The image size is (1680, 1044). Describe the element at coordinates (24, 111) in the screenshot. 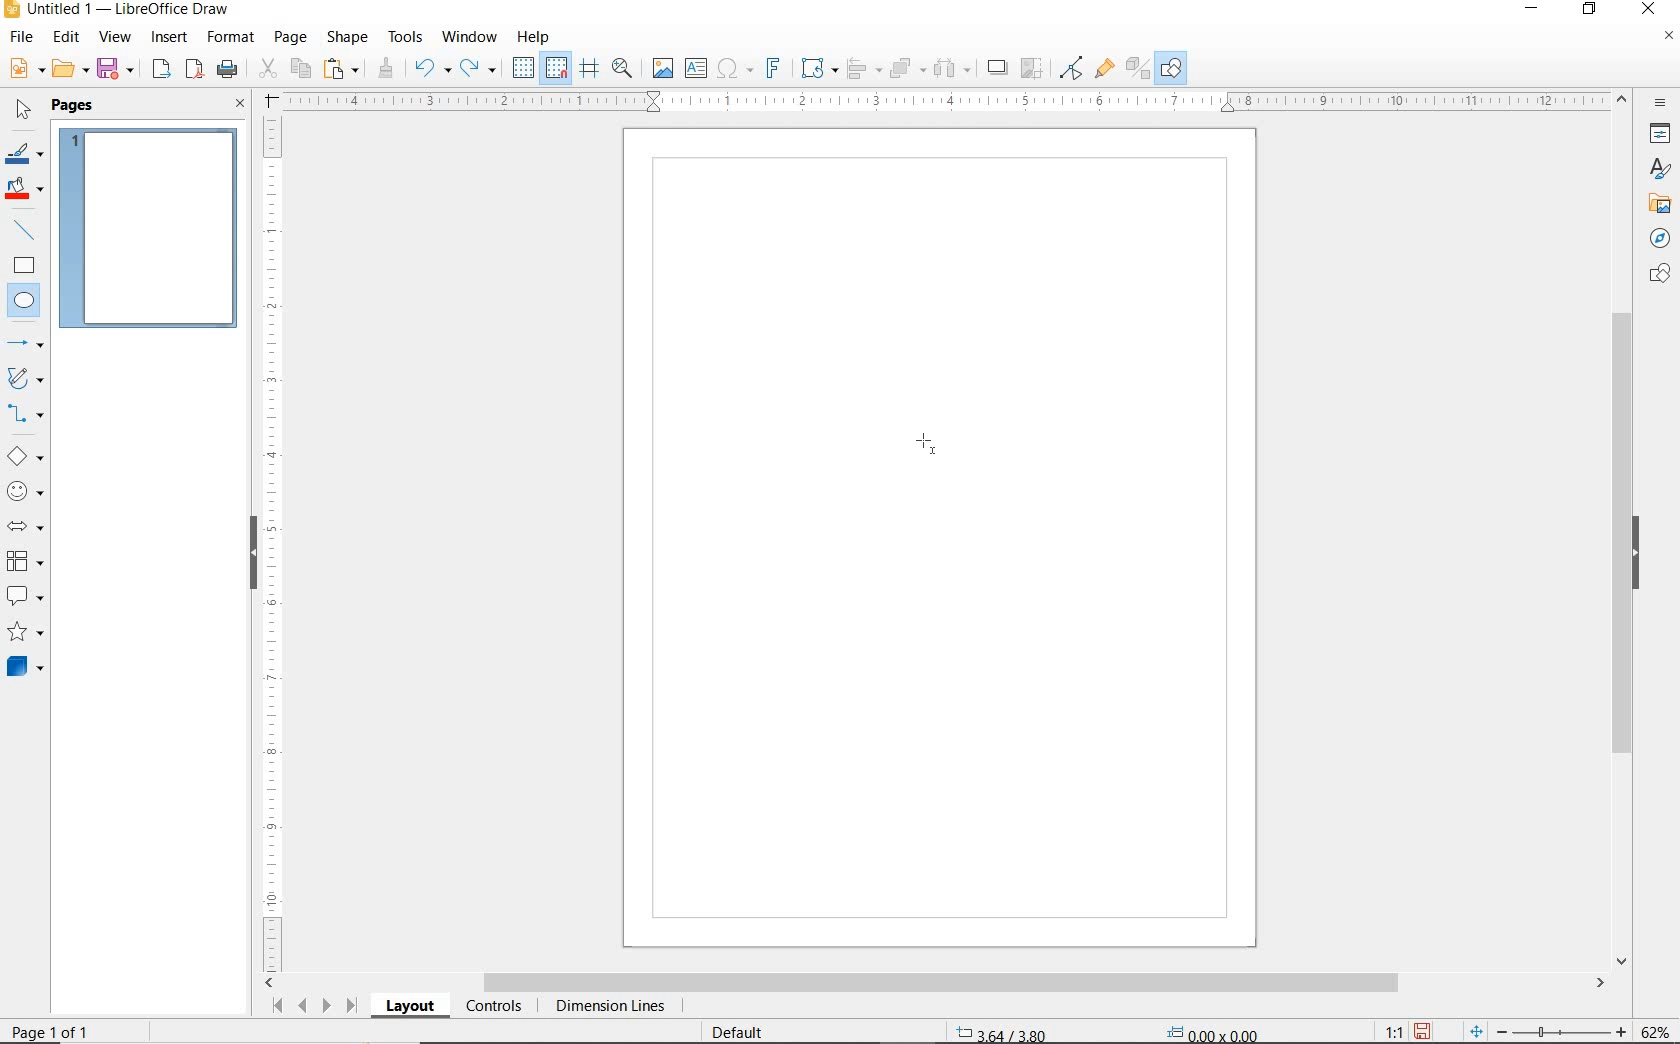

I see `SELECT` at that location.